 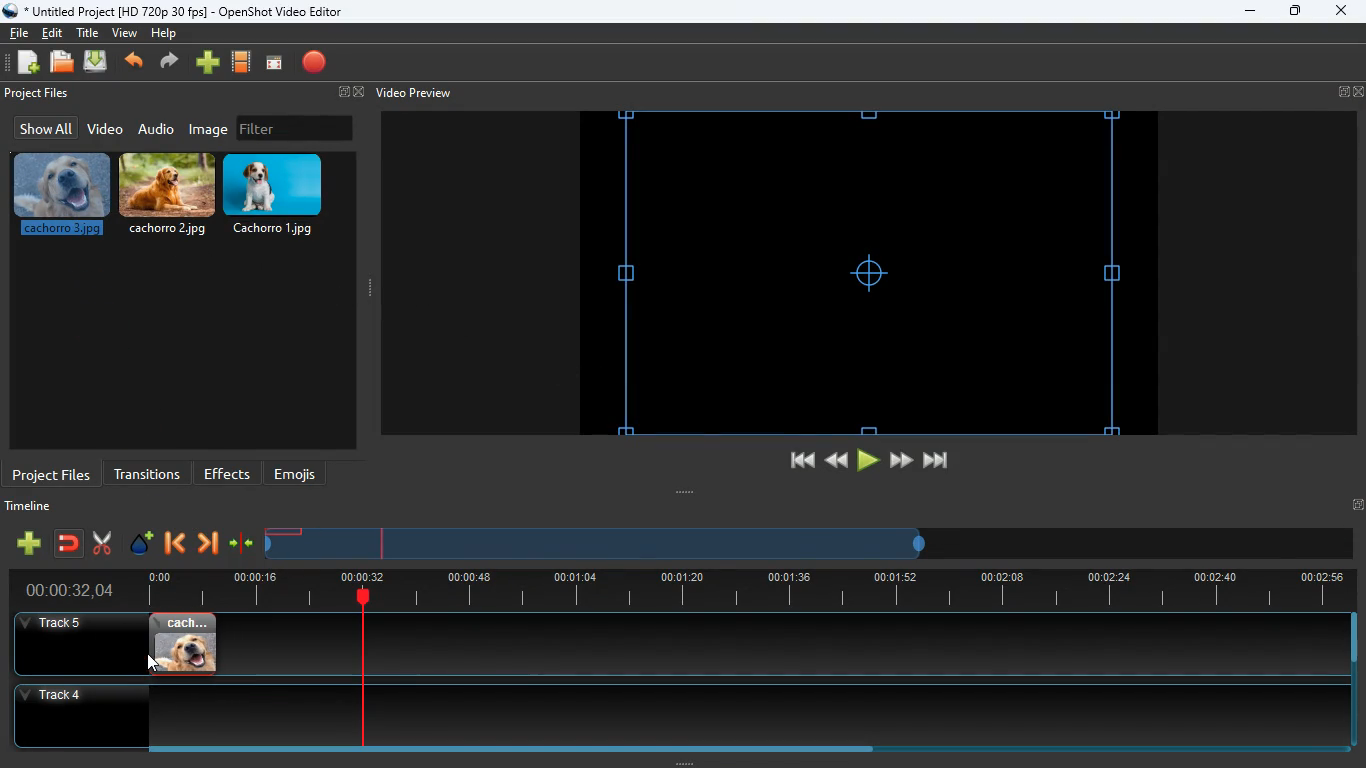 I want to click on cut, so click(x=102, y=543).